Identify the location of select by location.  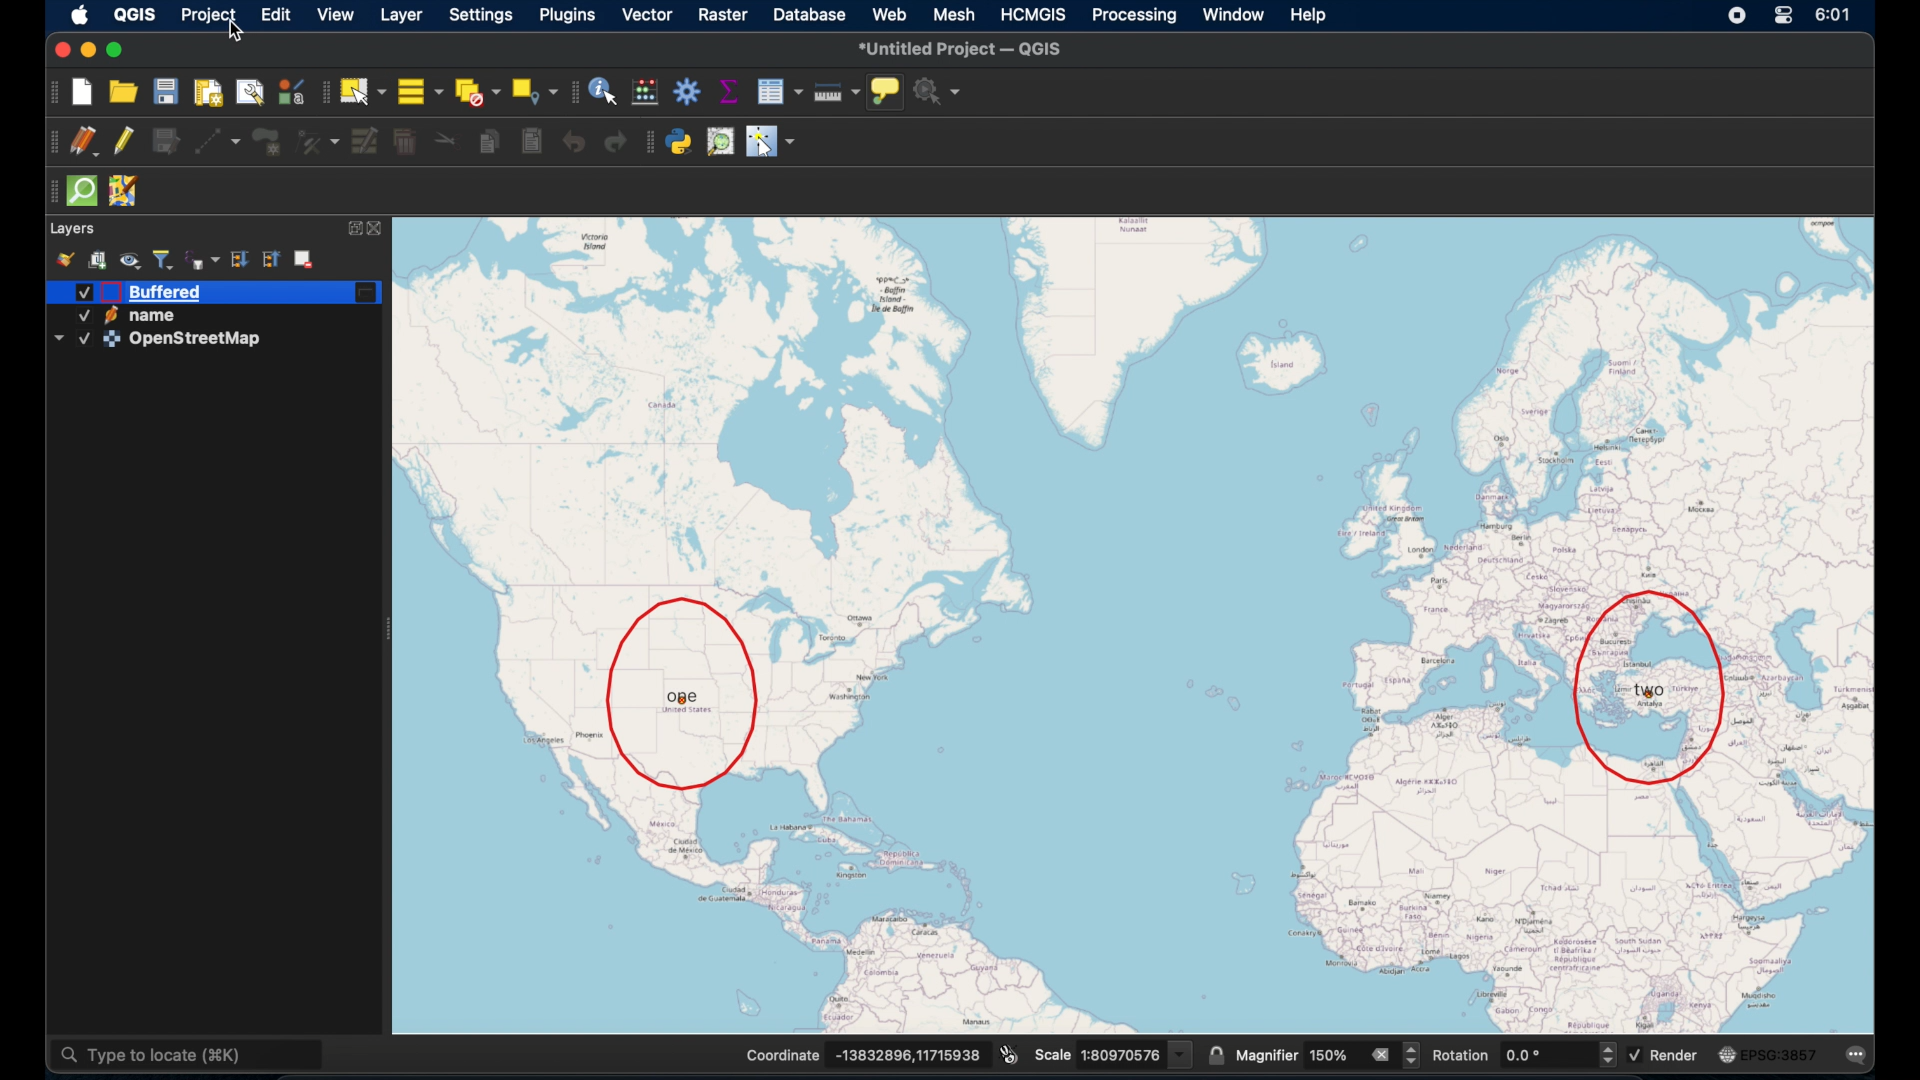
(536, 90).